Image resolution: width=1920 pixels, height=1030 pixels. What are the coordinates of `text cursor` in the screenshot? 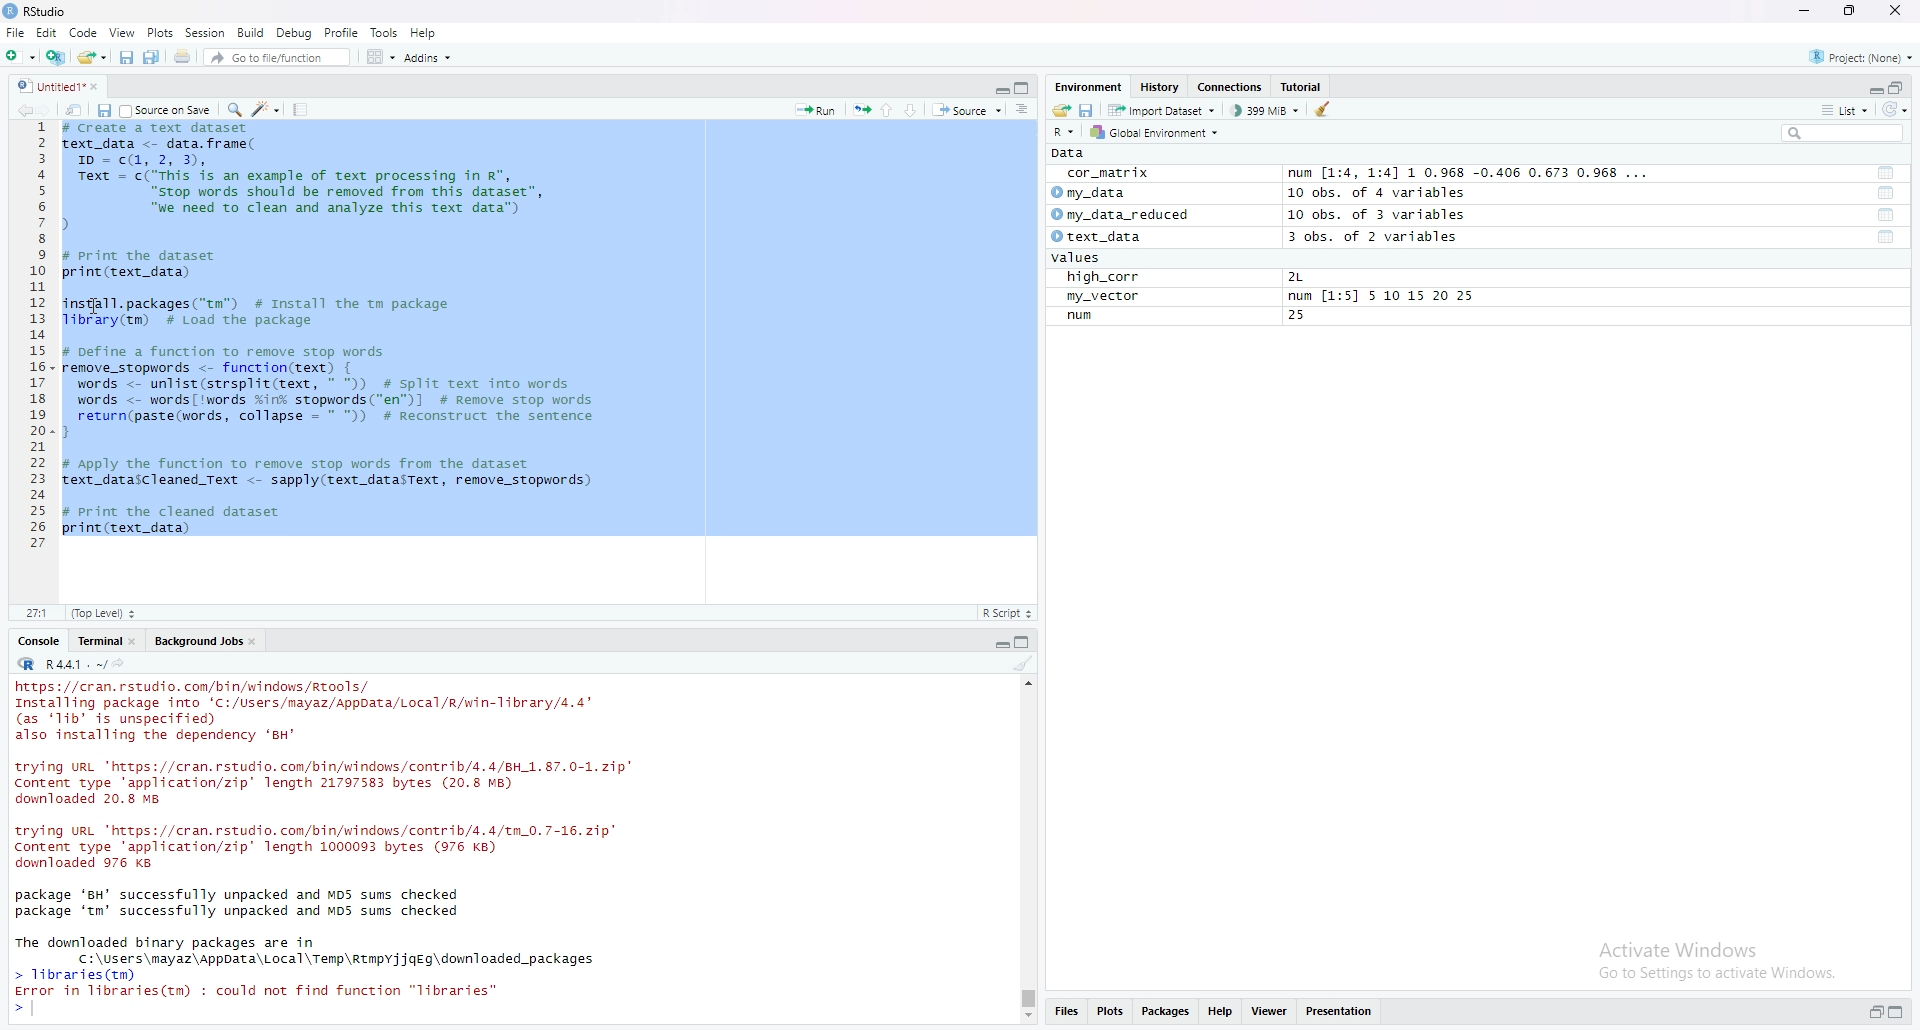 It's located at (32, 1008).